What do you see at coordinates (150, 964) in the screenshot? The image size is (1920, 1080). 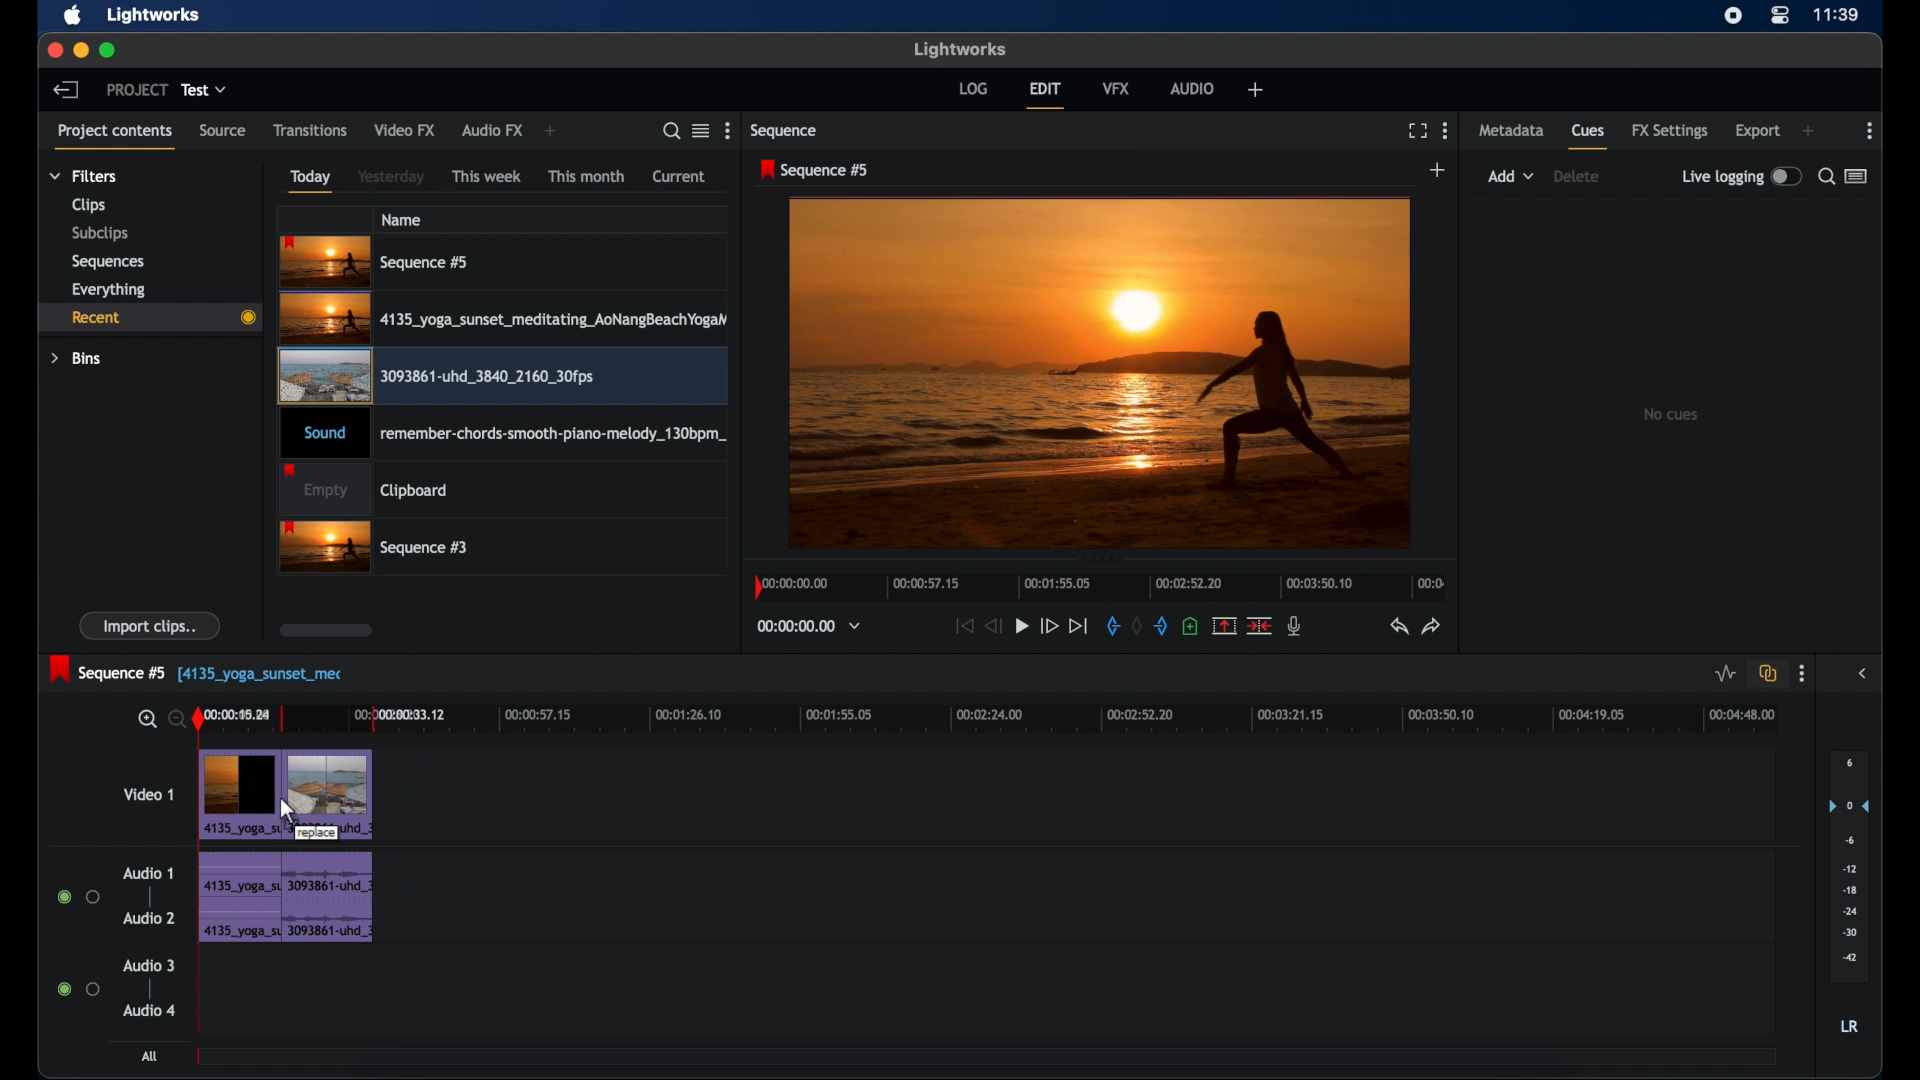 I see `audio 3` at bounding box center [150, 964].